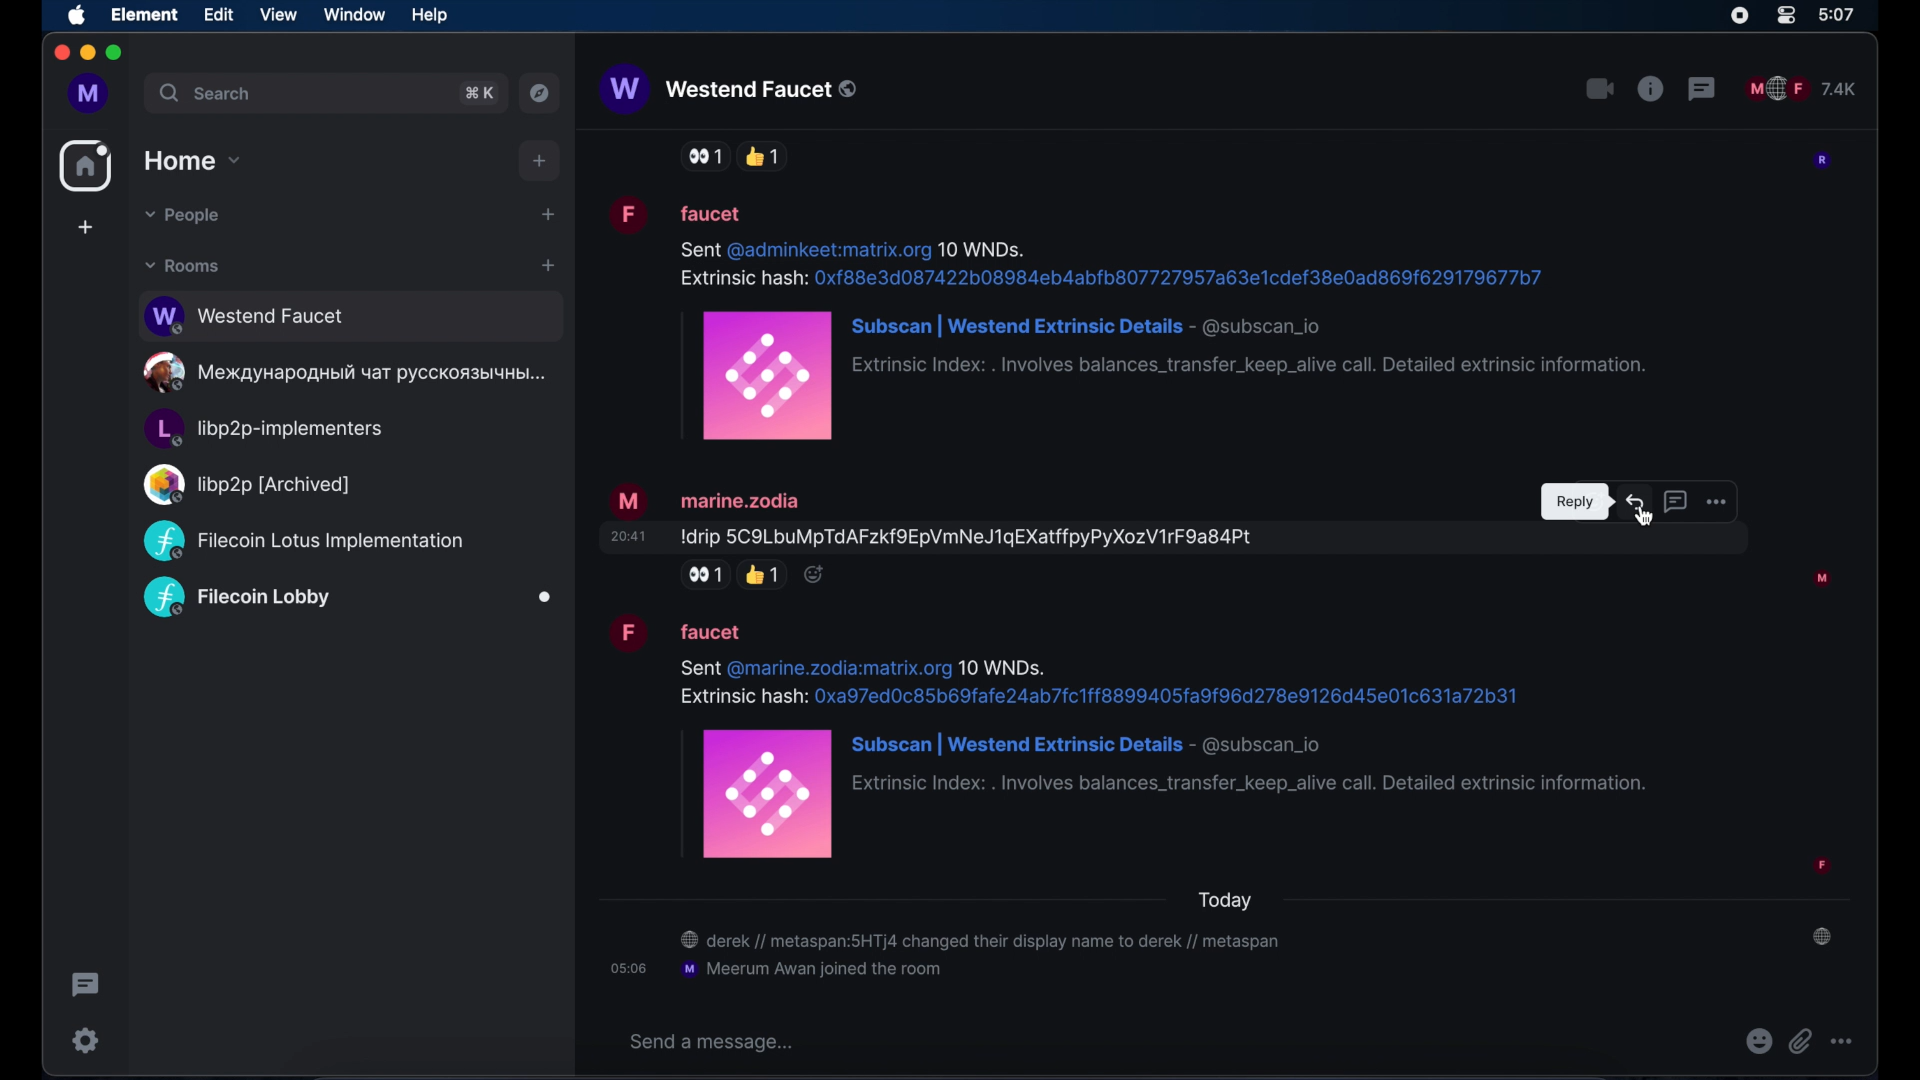 This screenshot has height=1080, width=1920. I want to click on reply in thread, so click(1675, 500).